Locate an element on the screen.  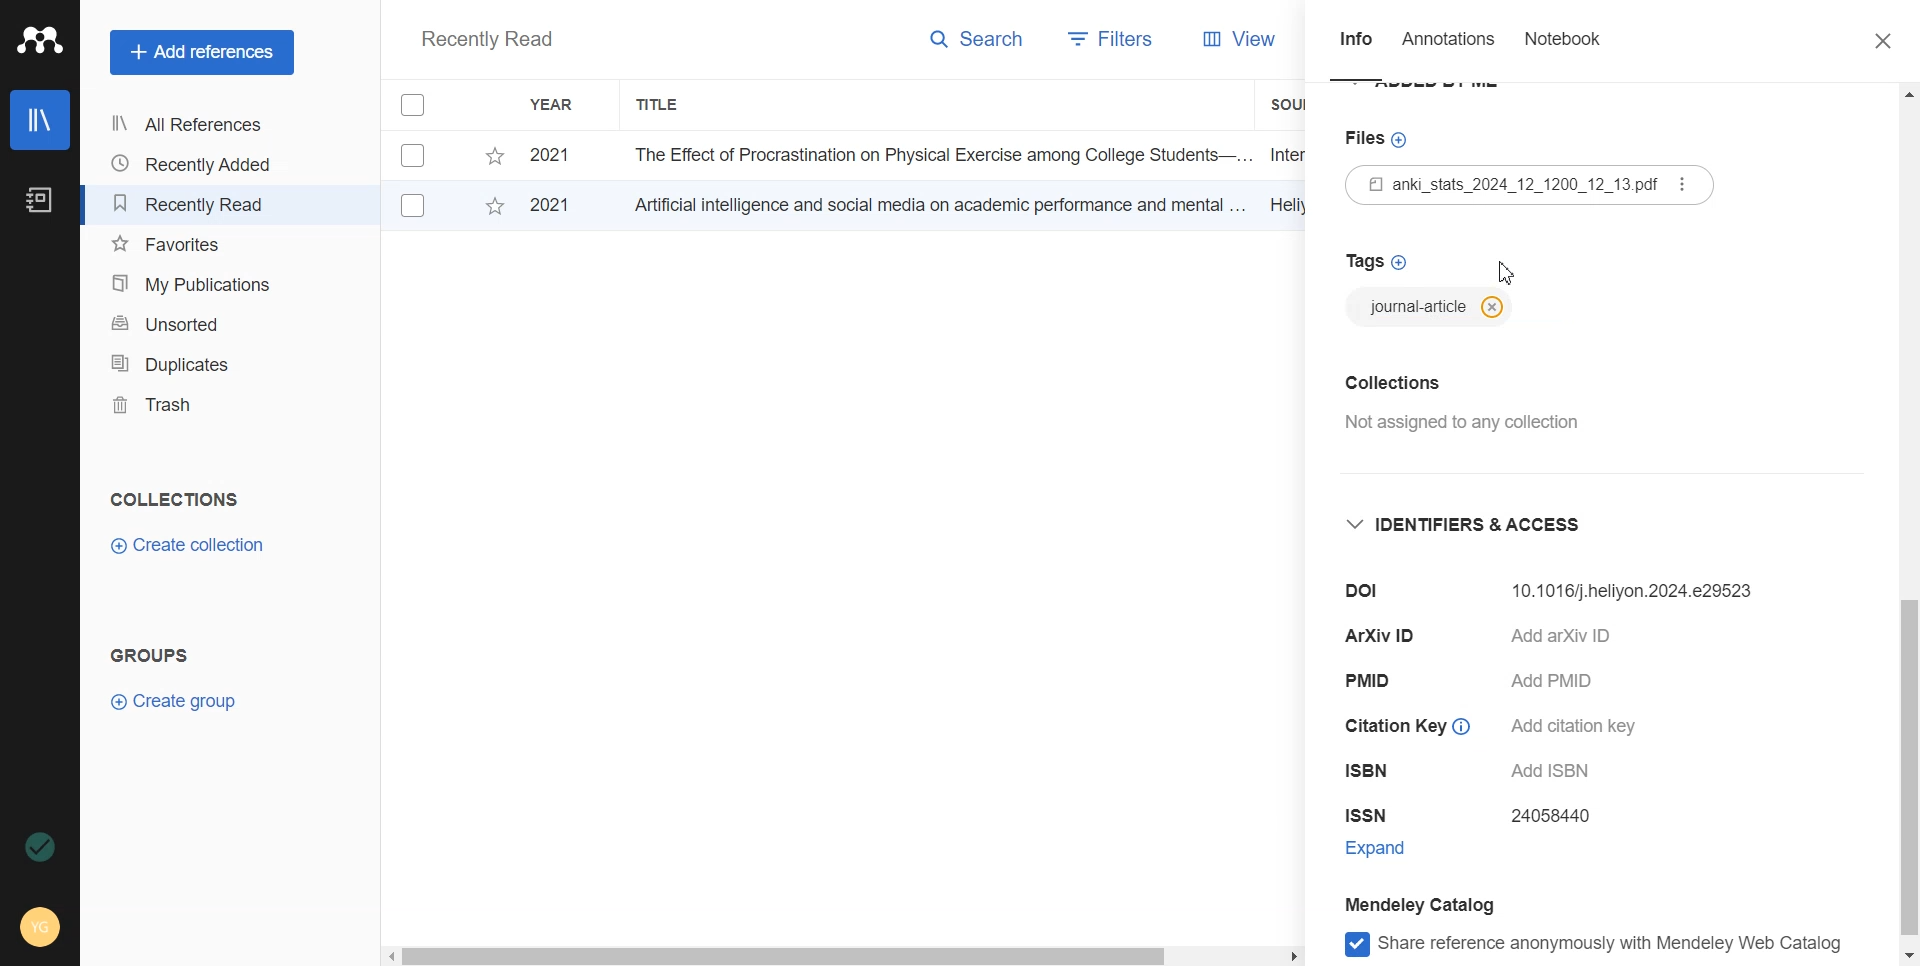
Recently Read is located at coordinates (195, 204).